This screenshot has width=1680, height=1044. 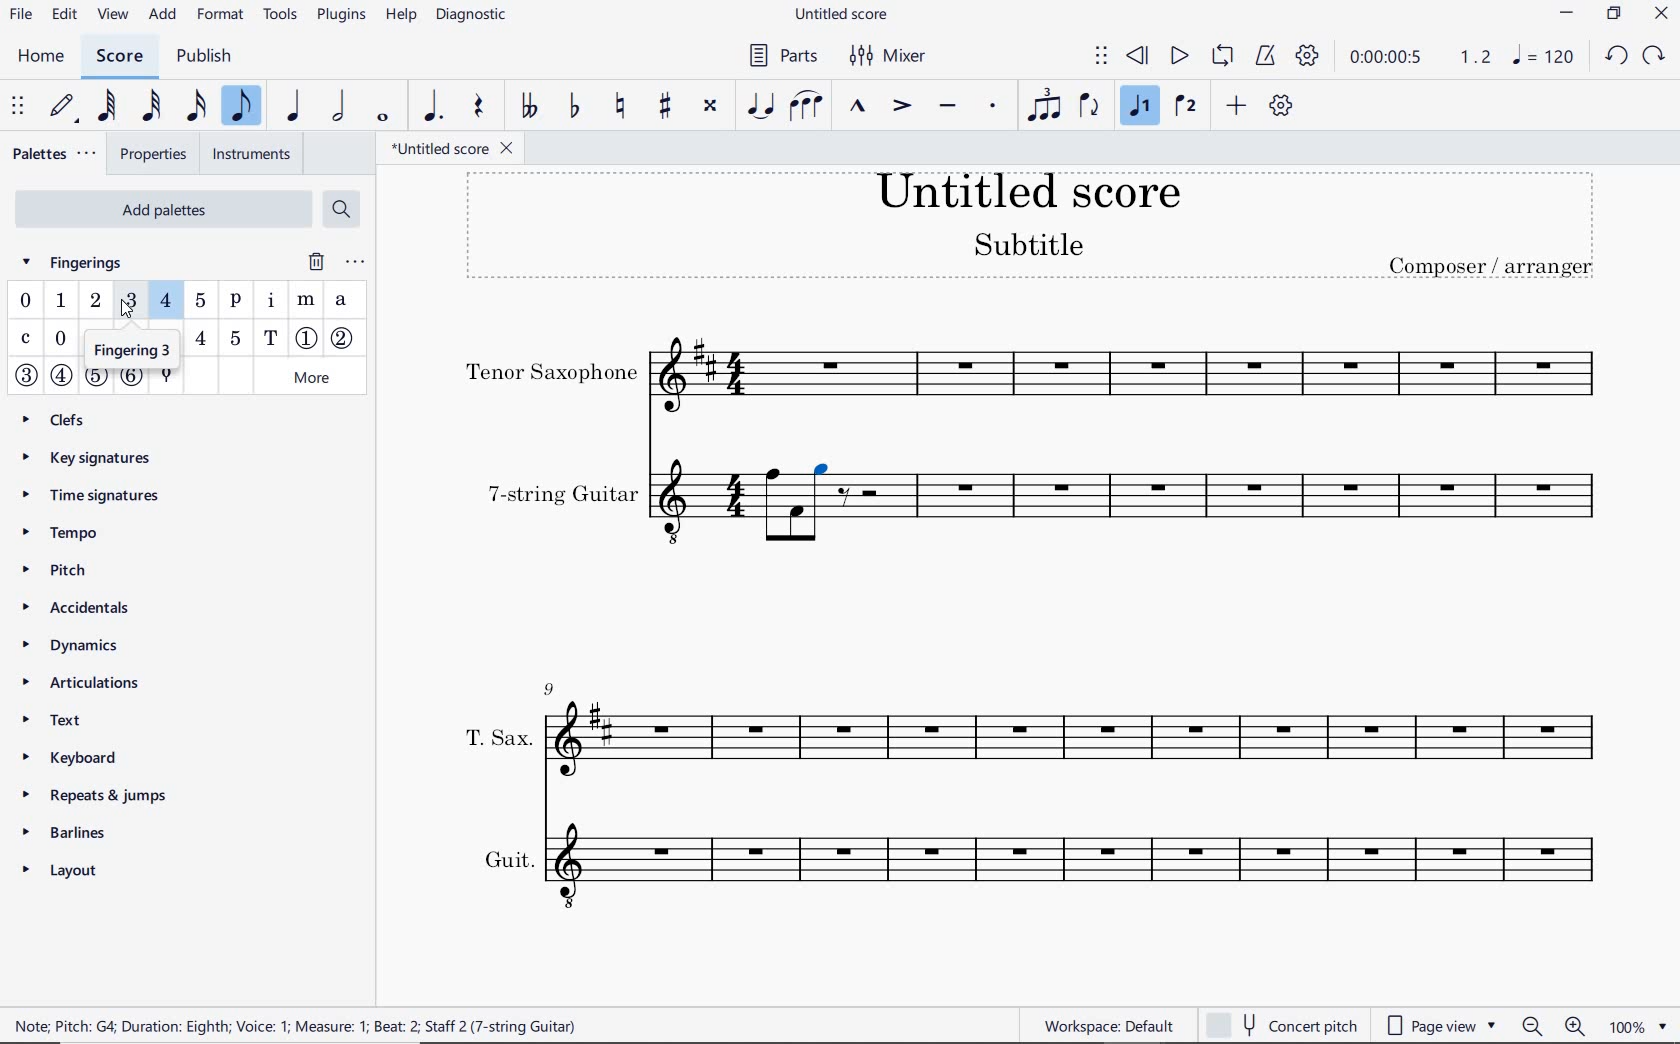 What do you see at coordinates (381, 119) in the screenshot?
I see `WHOLE NOTE` at bounding box center [381, 119].